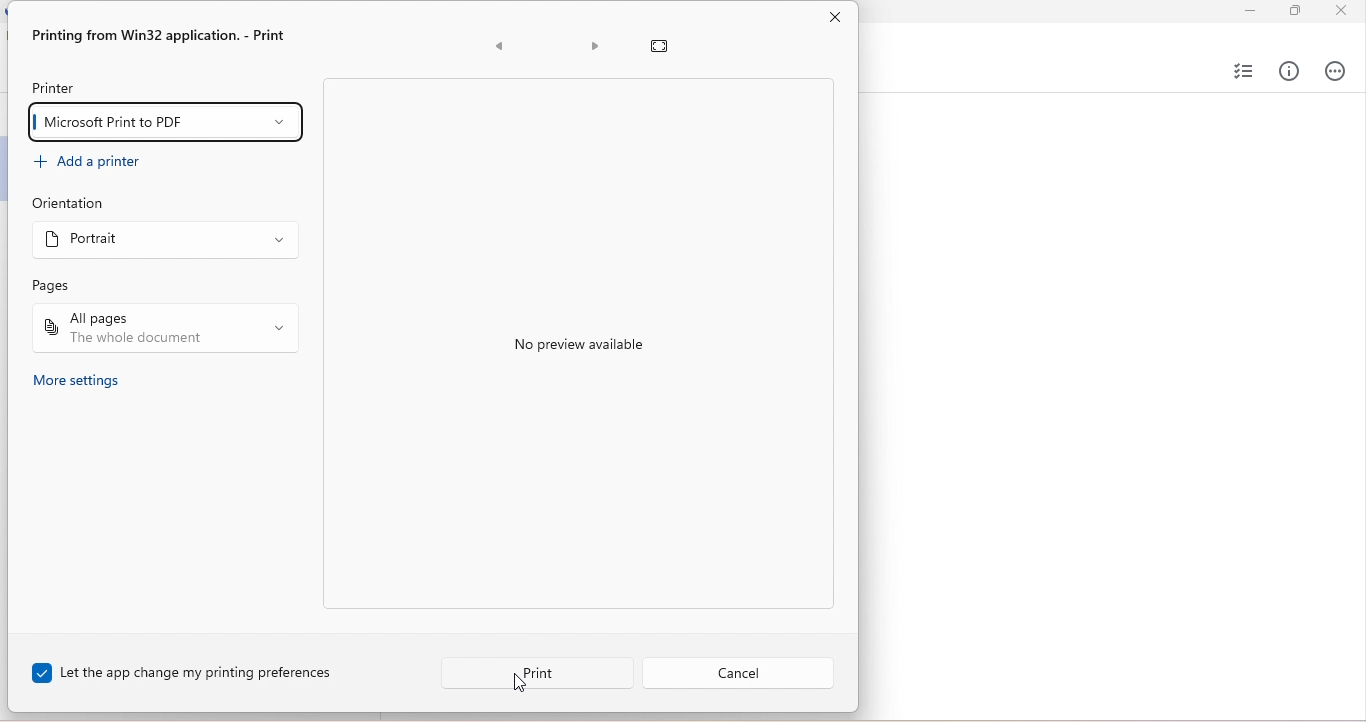 The height and width of the screenshot is (722, 1366). I want to click on orientation, so click(71, 202).